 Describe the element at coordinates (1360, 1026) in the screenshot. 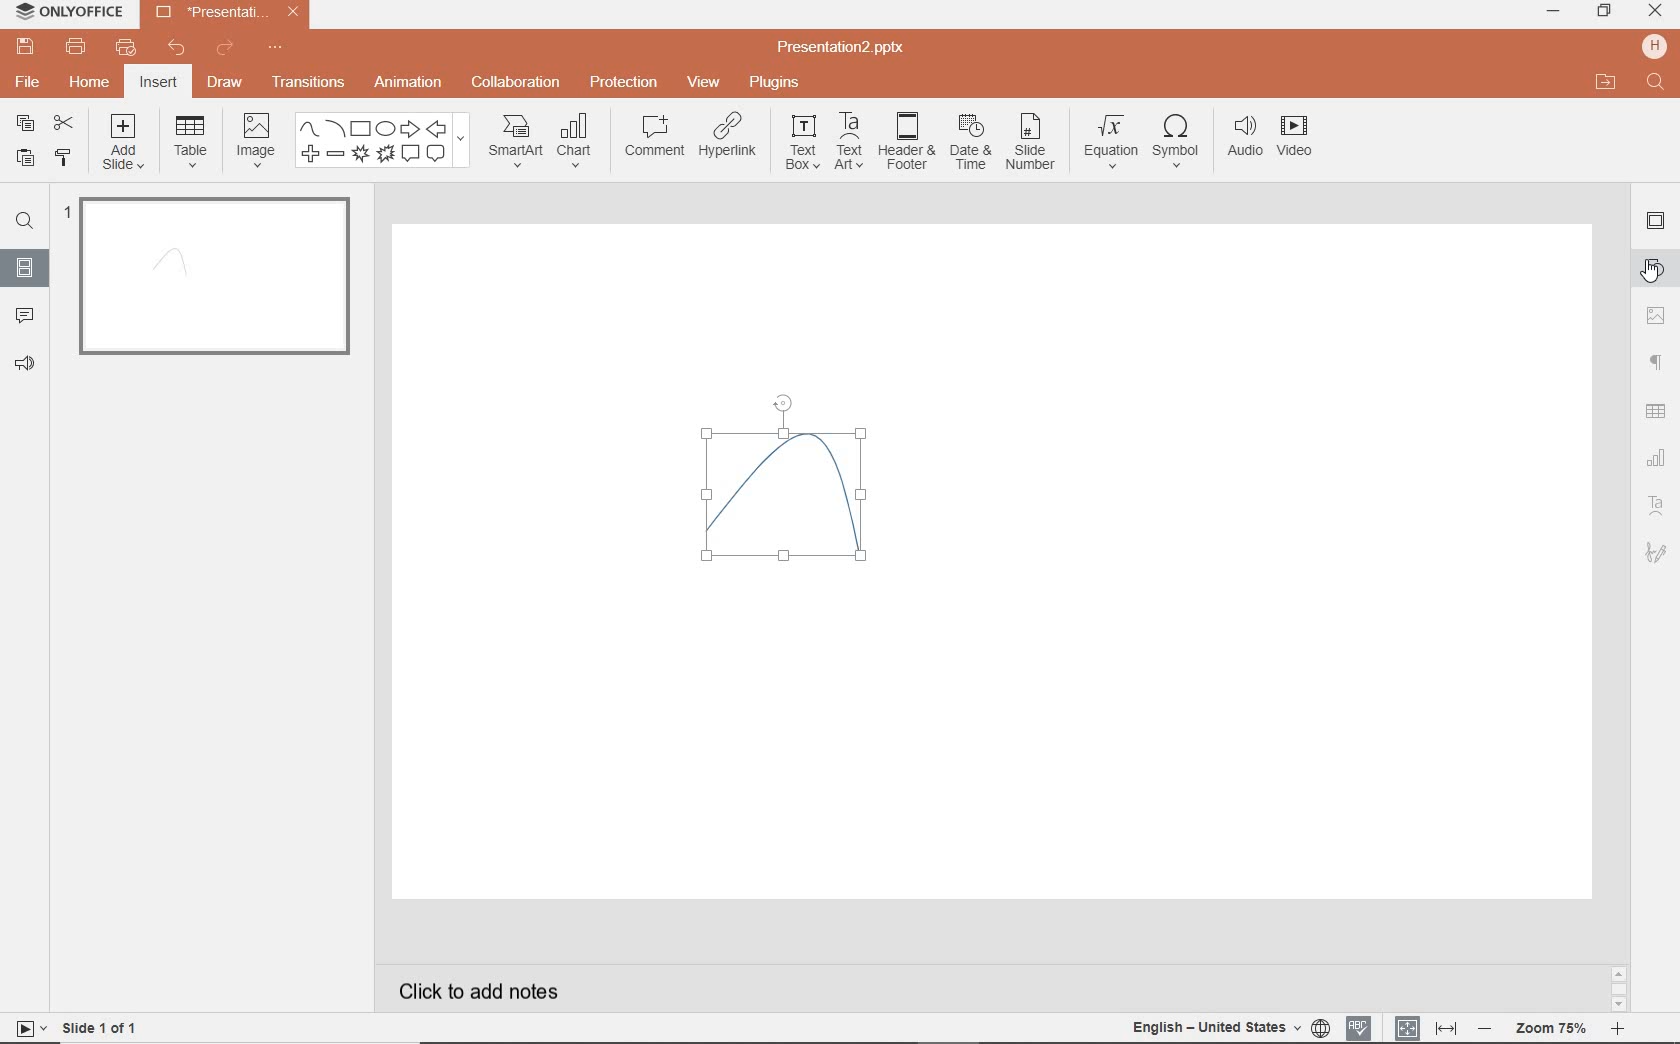

I see `SPELL CHECKING` at that location.